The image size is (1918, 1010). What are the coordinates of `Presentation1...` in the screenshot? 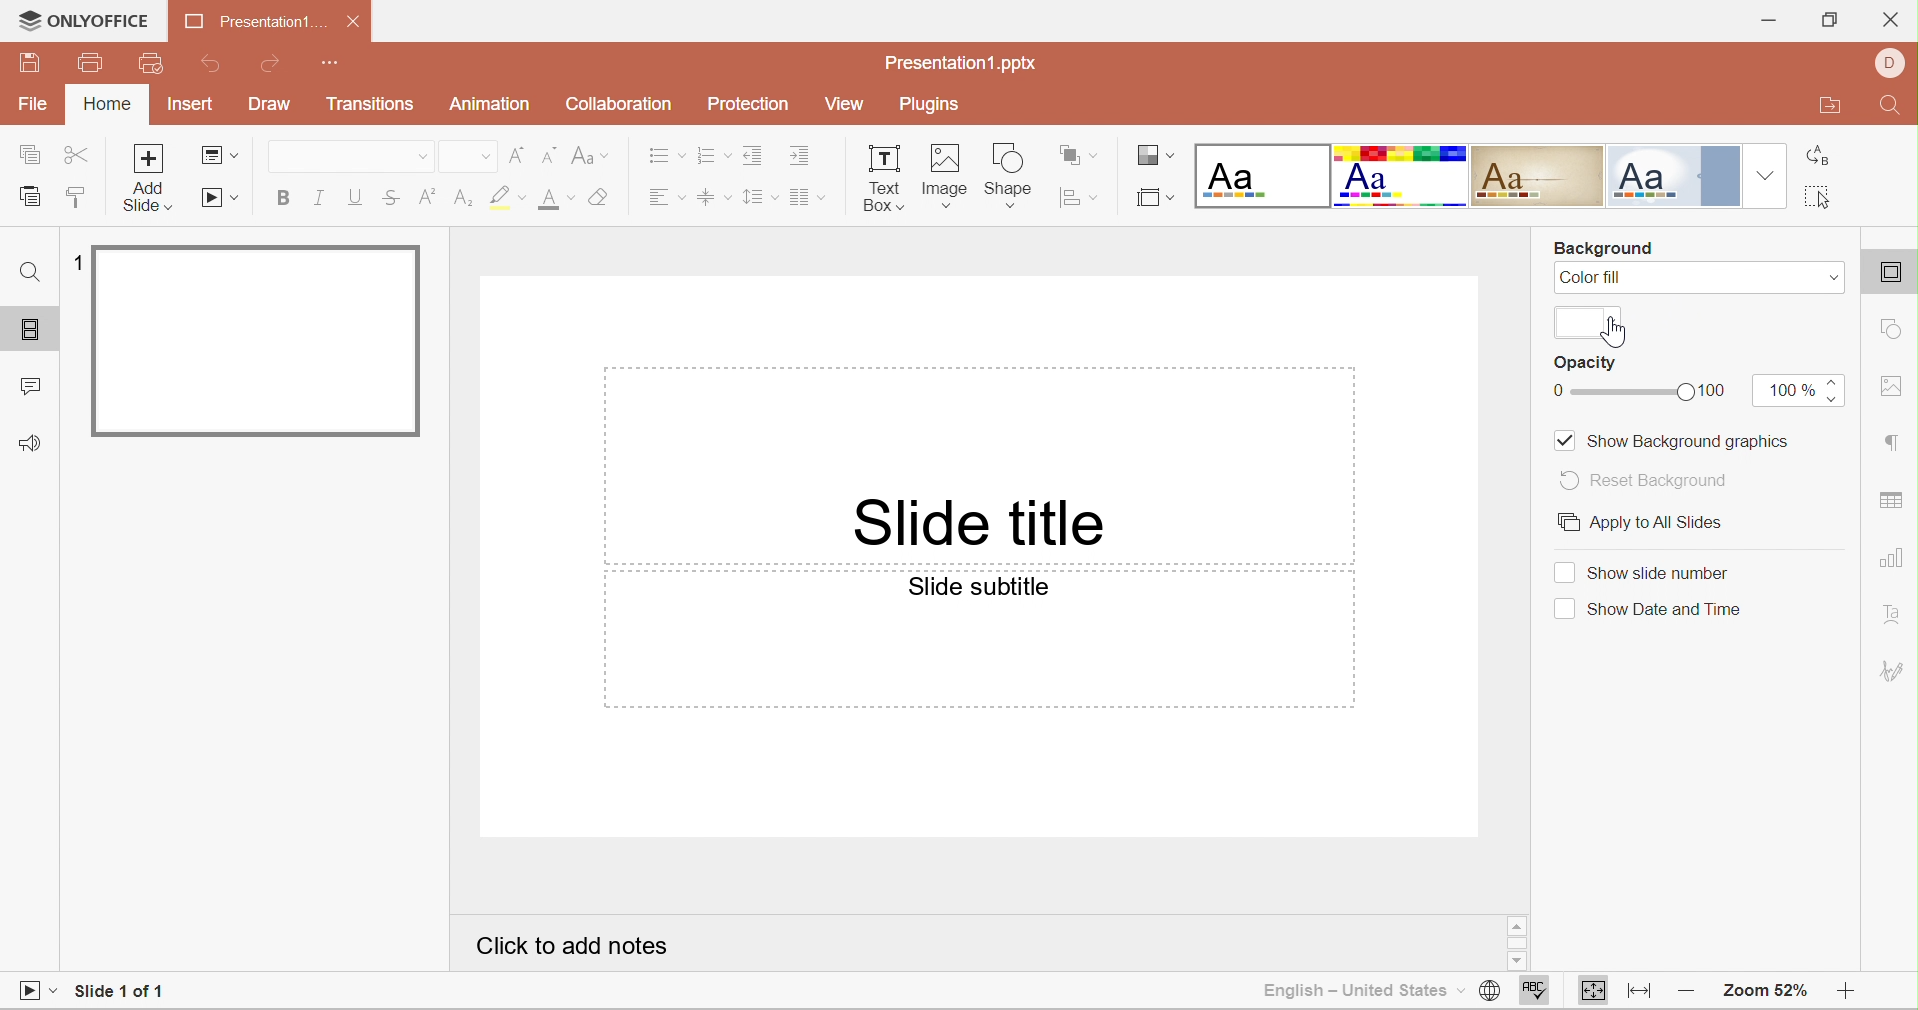 It's located at (249, 22).